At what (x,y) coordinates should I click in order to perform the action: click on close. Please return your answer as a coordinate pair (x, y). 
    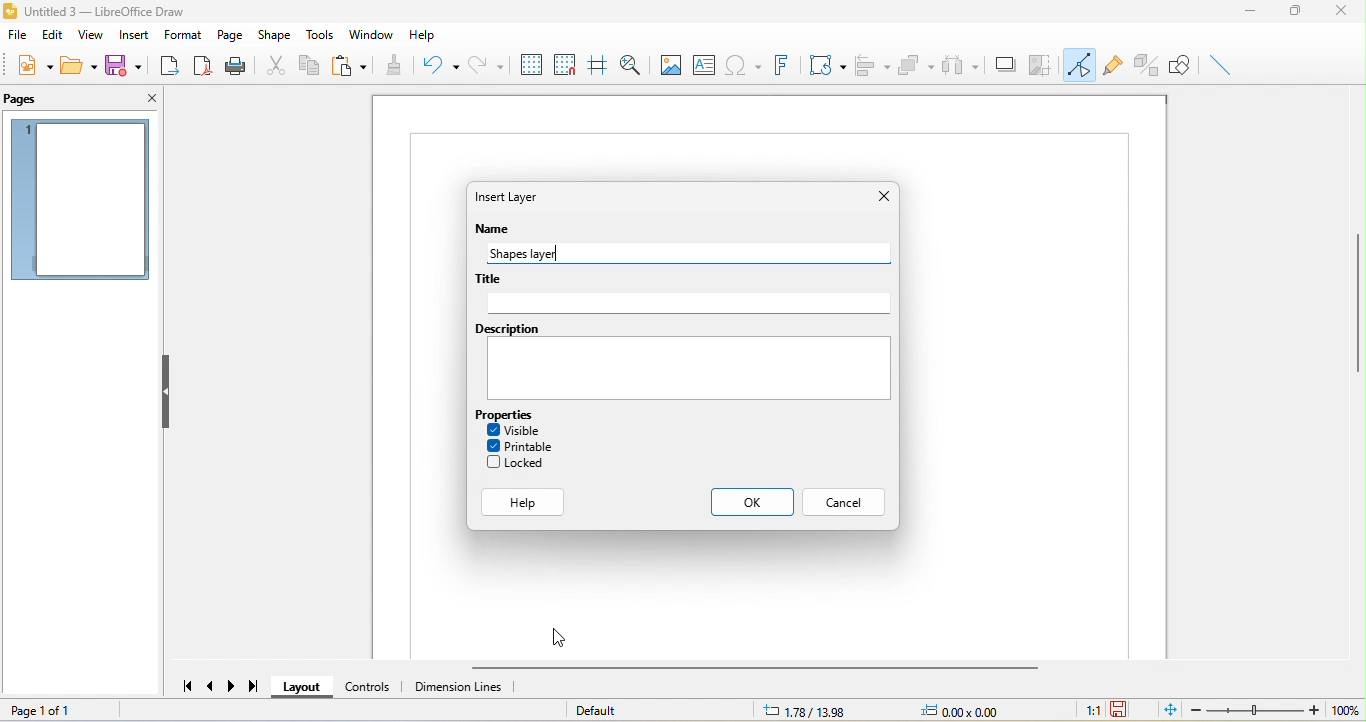
    Looking at the image, I should click on (1340, 12).